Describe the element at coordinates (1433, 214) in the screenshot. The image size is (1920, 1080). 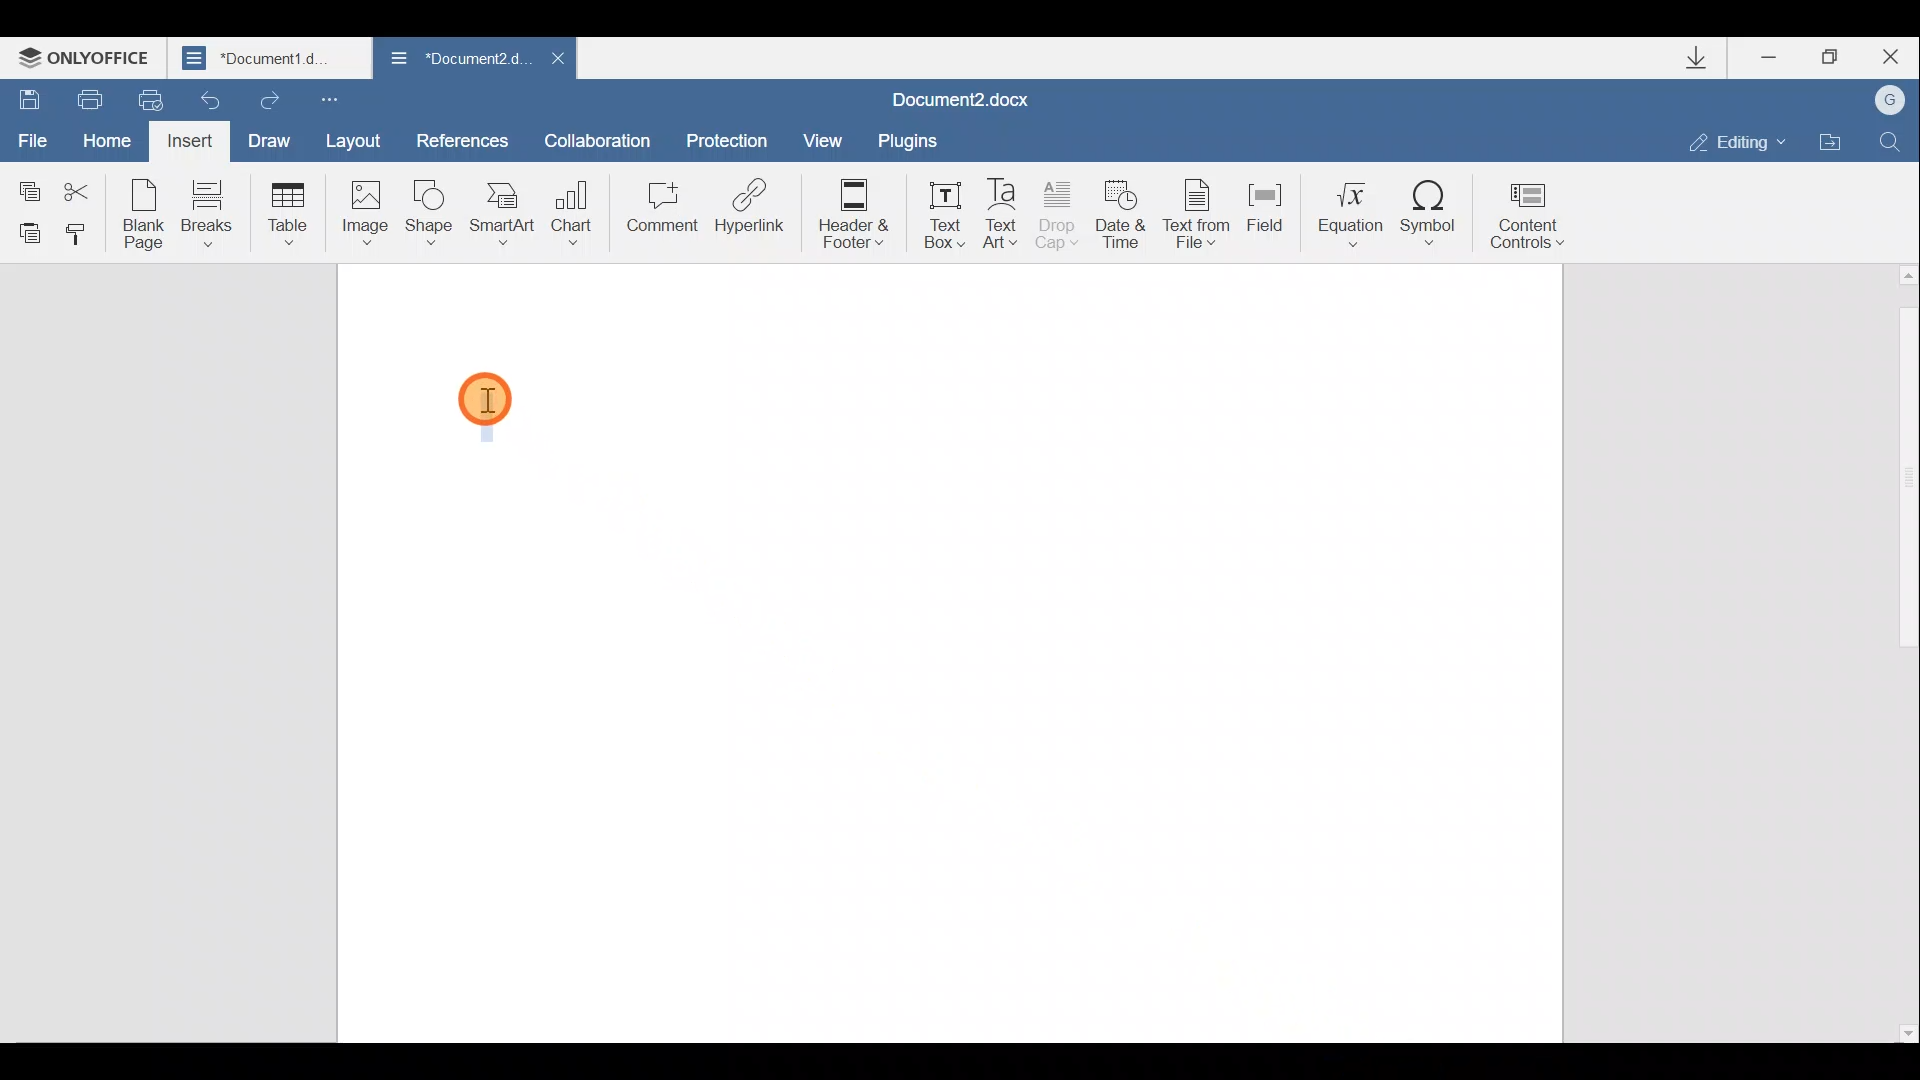
I see `Symbol` at that location.